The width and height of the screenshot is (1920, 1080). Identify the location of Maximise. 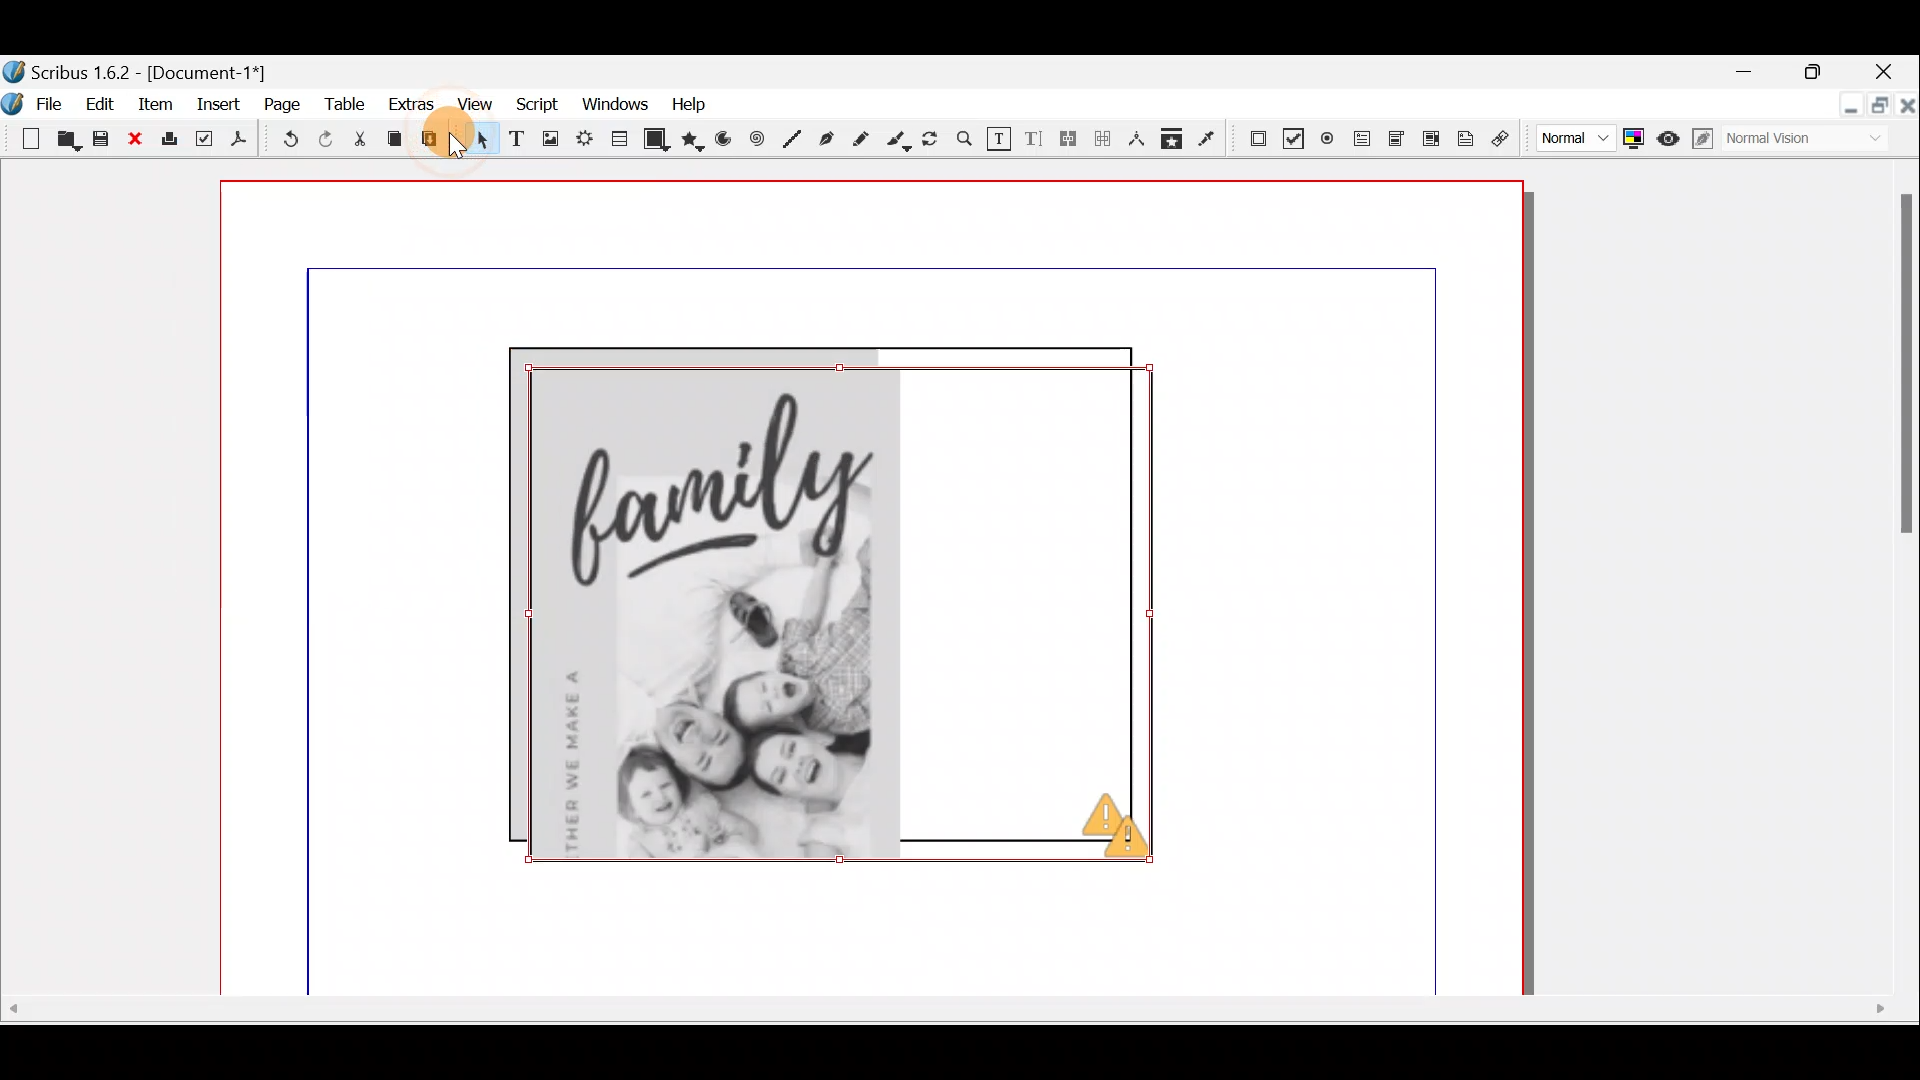
(1816, 71).